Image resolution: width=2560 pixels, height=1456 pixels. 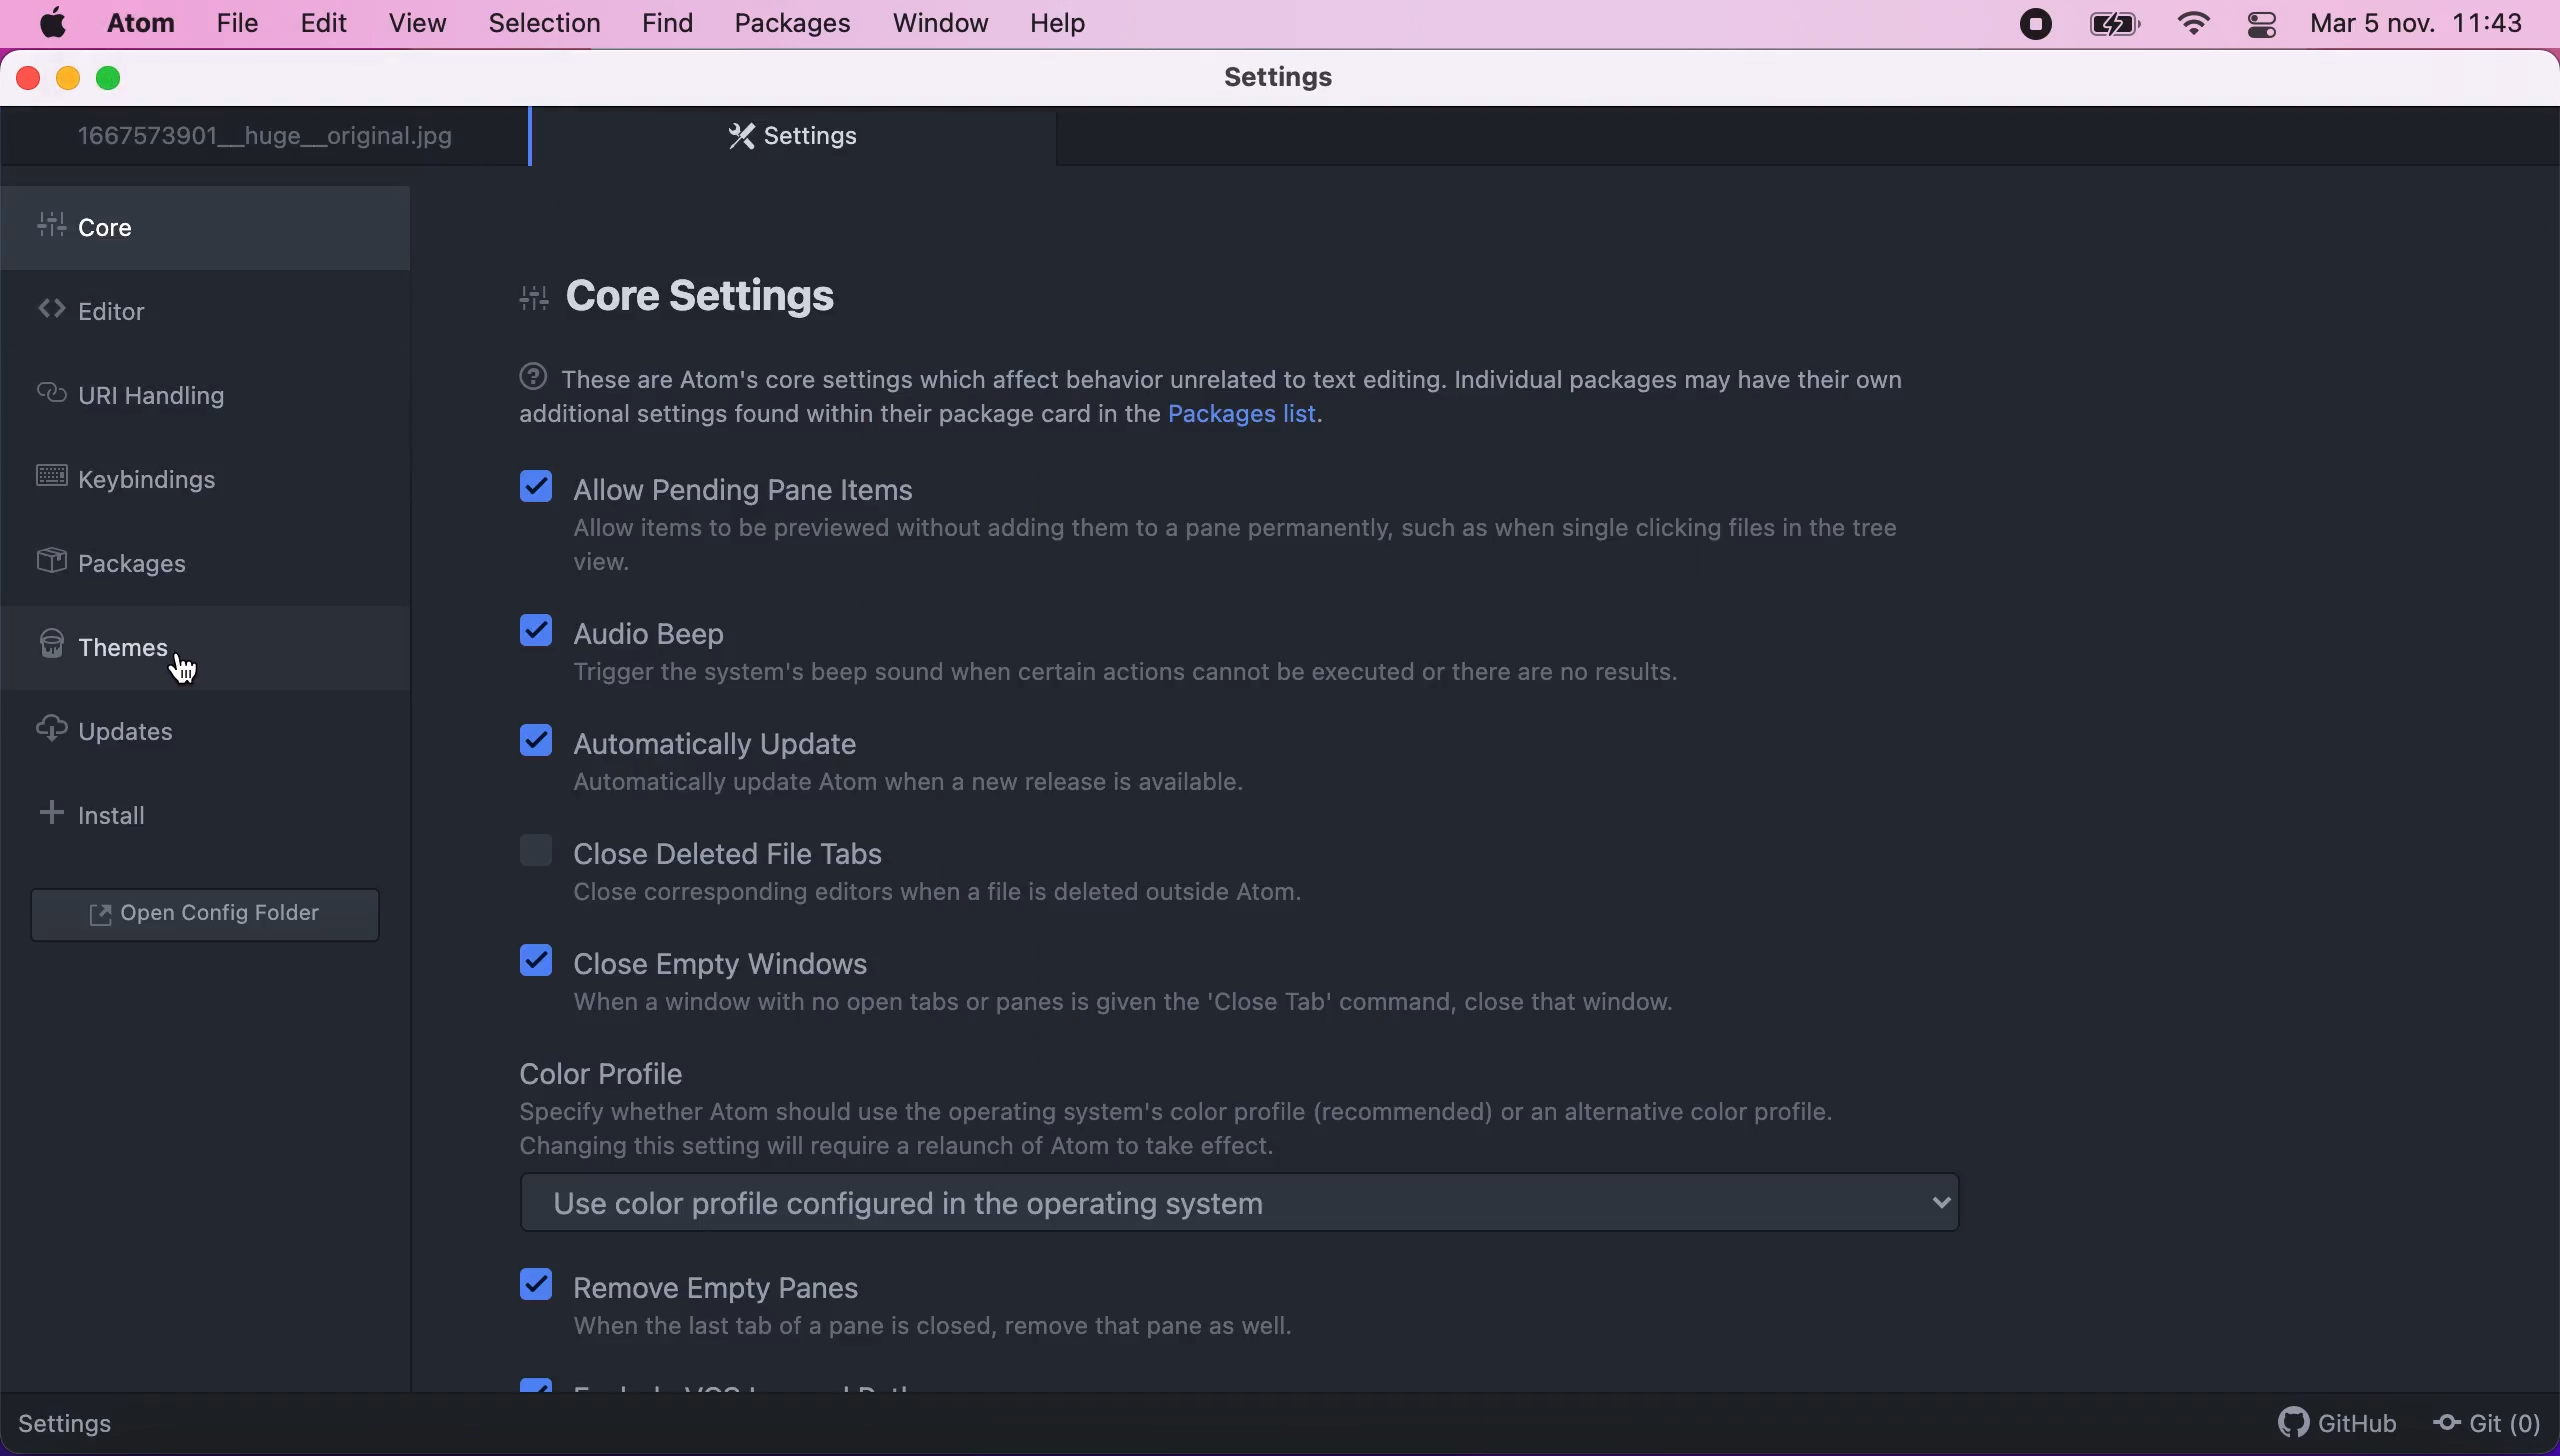 What do you see at coordinates (786, 142) in the screenshot?
I see `settings` at bounding box center [786, 142].